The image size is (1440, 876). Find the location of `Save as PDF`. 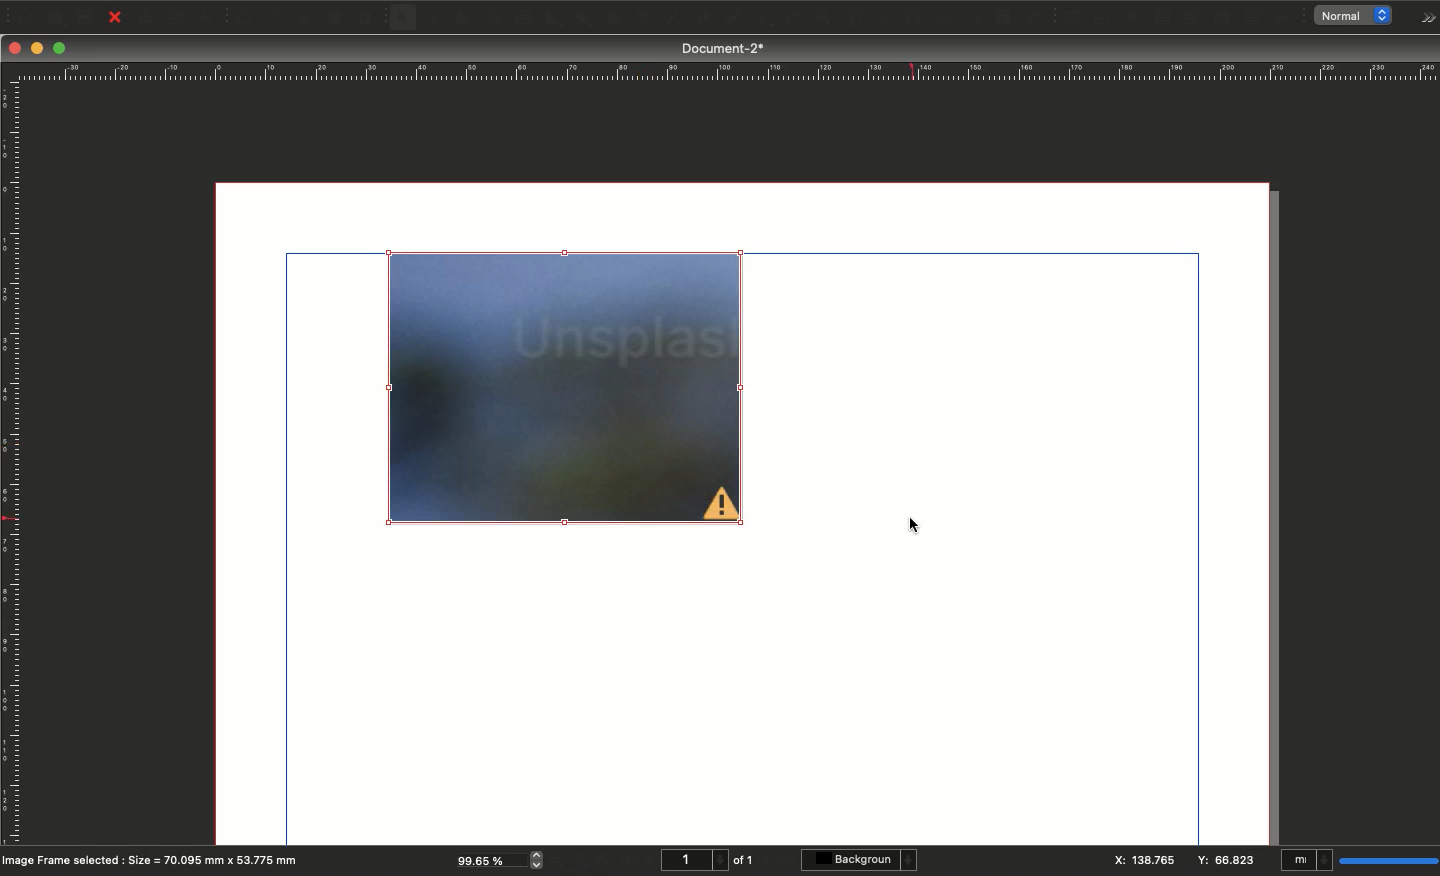

Save as PDF is located at coordinates (208, 17).